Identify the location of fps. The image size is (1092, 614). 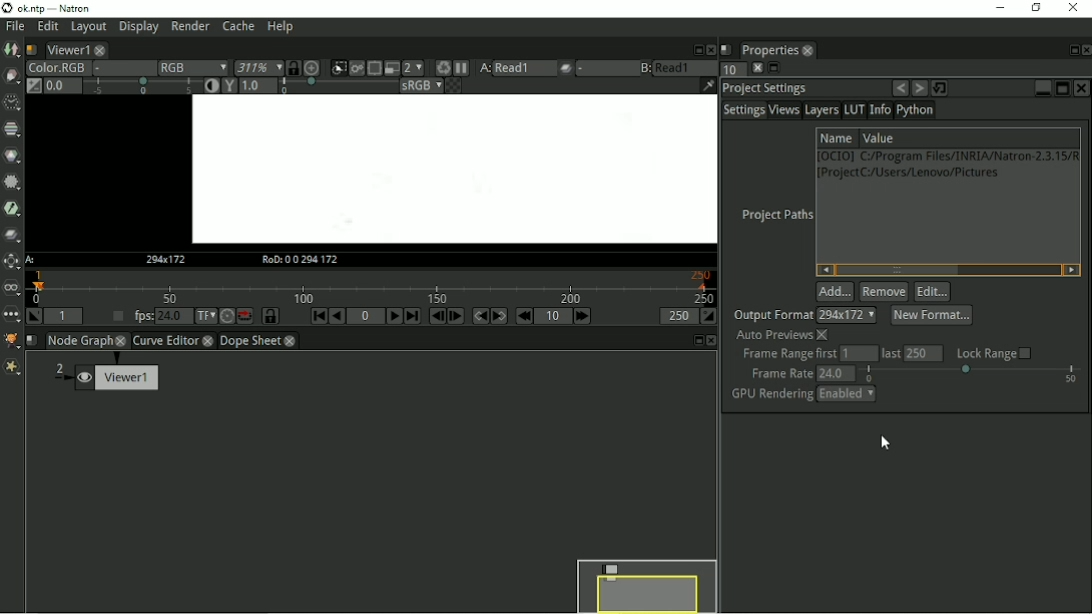
(142, 315).